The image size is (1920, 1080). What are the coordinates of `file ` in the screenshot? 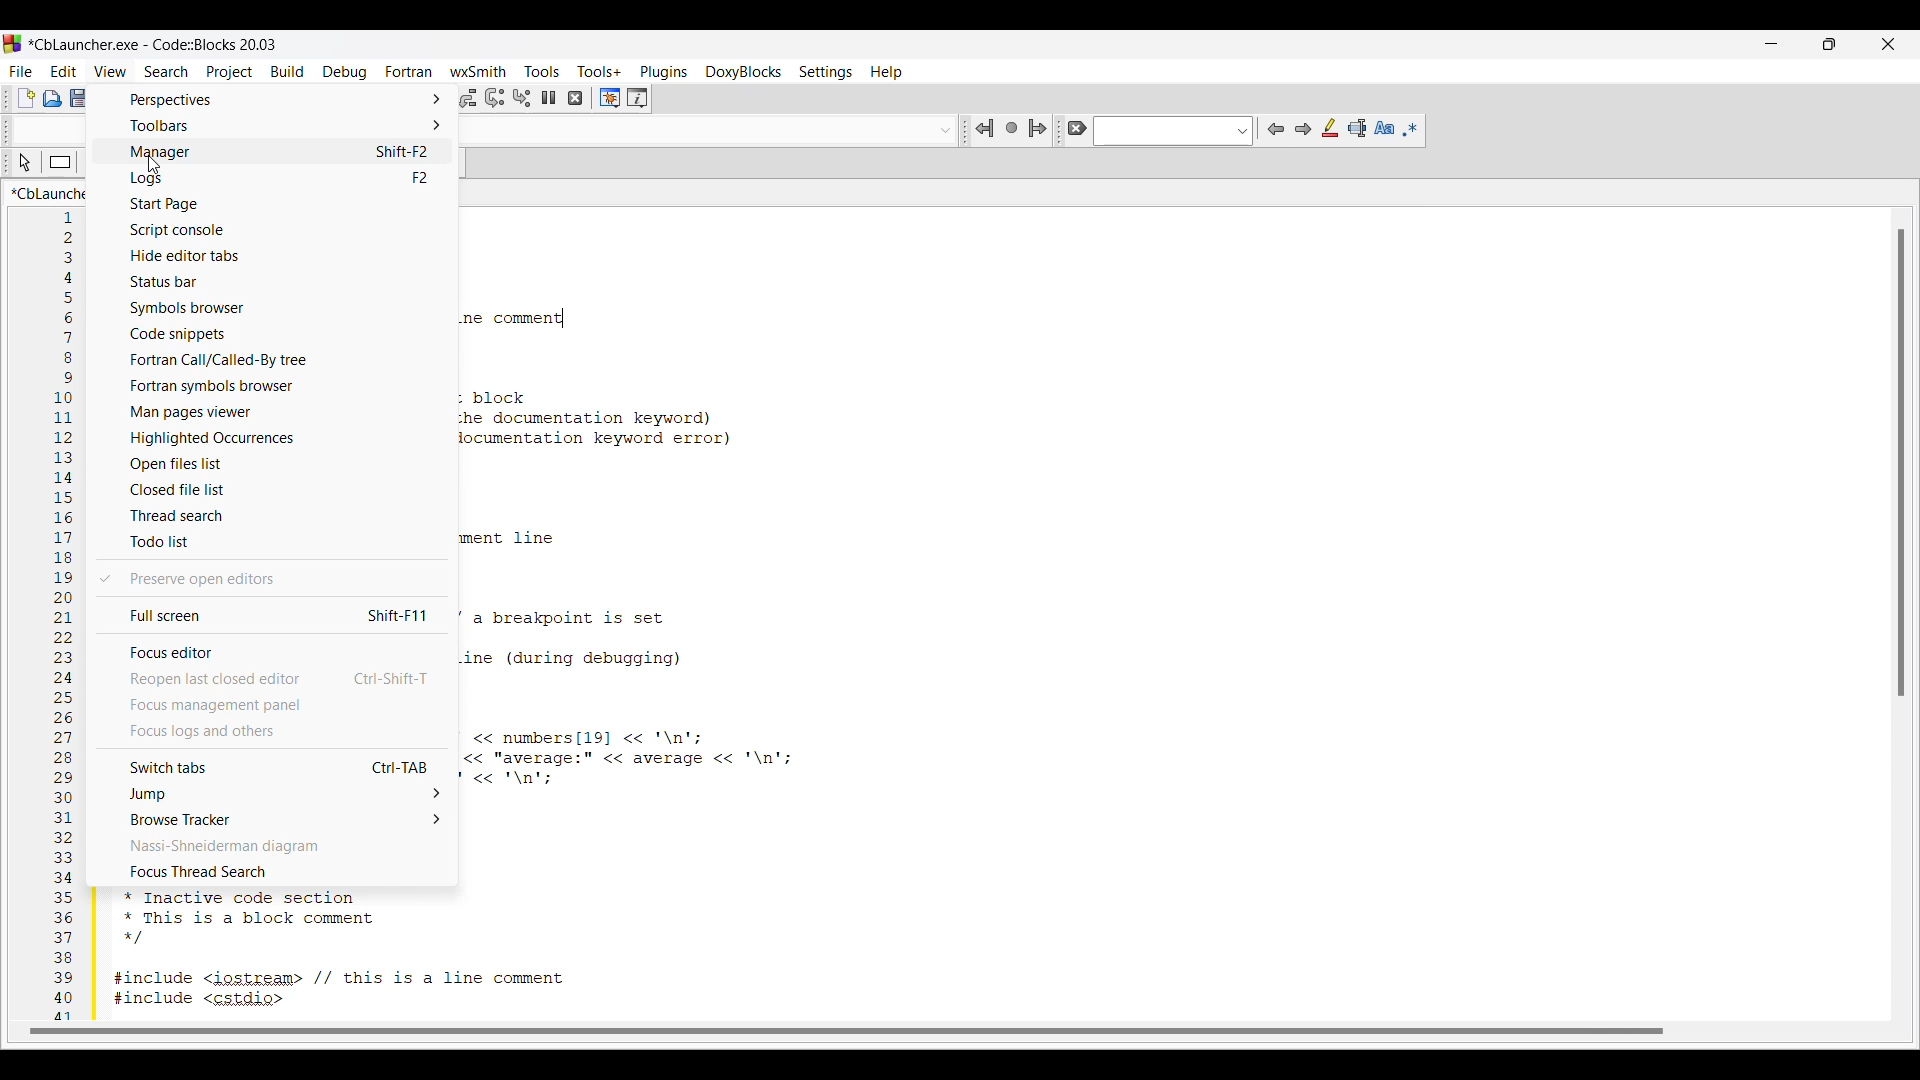 It's located at (26, 96).